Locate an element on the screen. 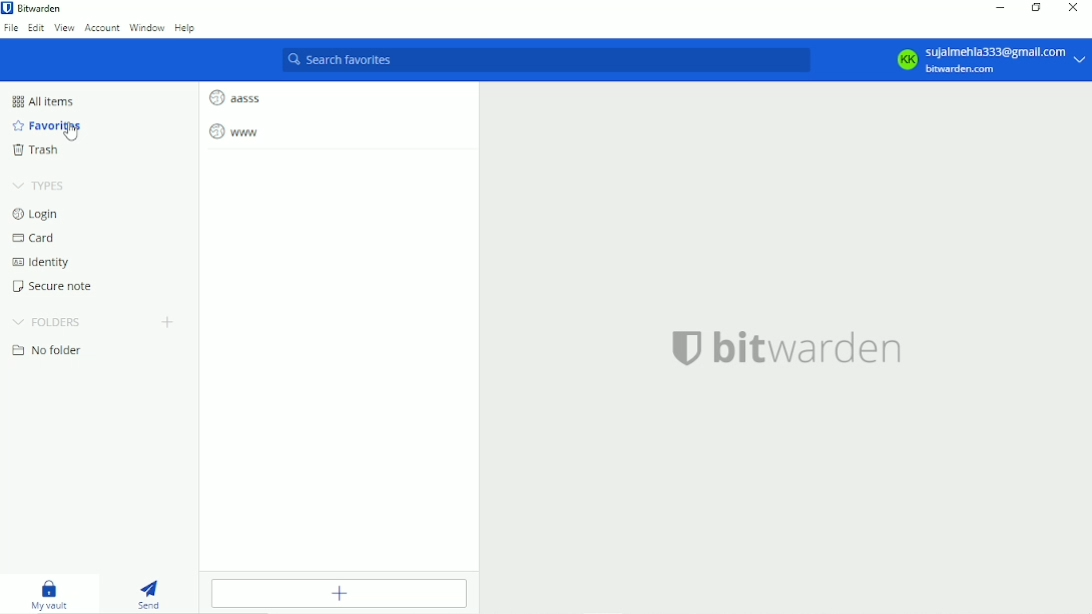 This screenshot has height=614, width=1092. View is located at coordinates (64, 28).